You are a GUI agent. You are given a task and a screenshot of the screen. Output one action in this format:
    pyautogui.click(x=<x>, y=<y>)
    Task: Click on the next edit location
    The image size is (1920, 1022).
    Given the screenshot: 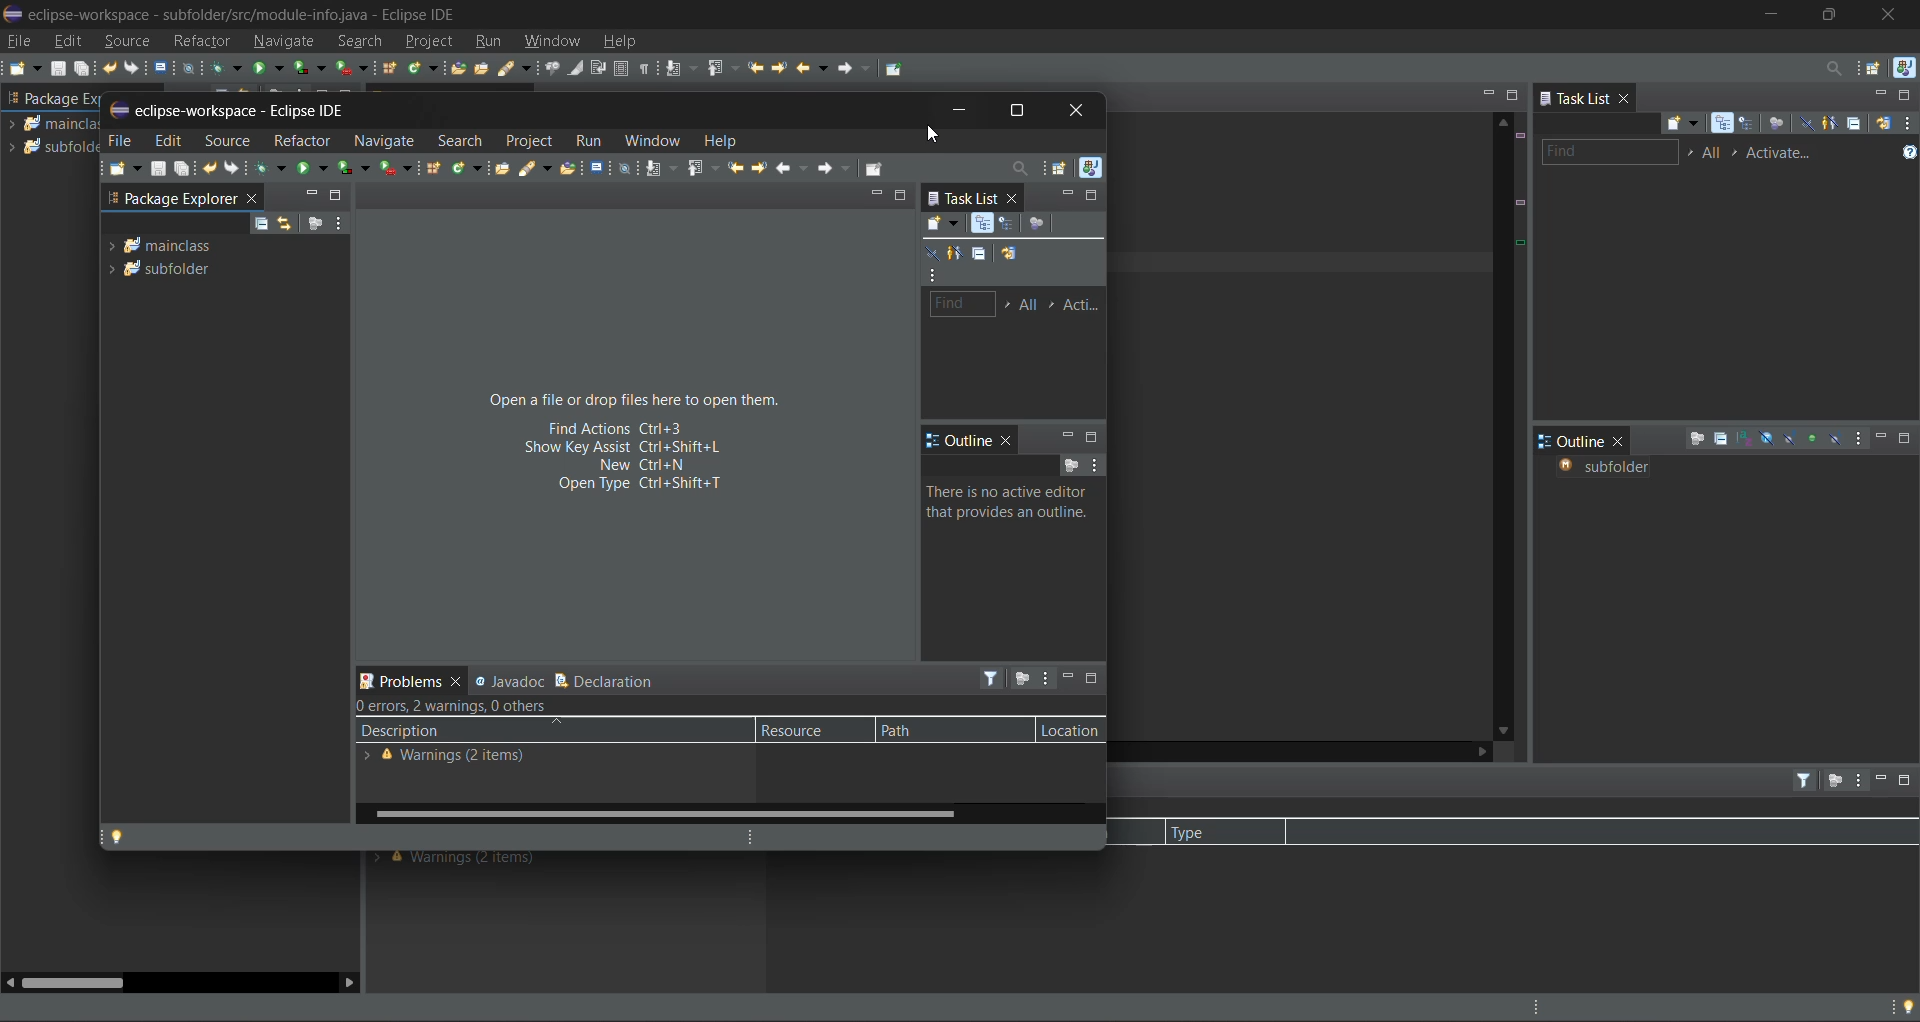 What is the action you would take?
    pyautogui.click(x=781, y=67)
    